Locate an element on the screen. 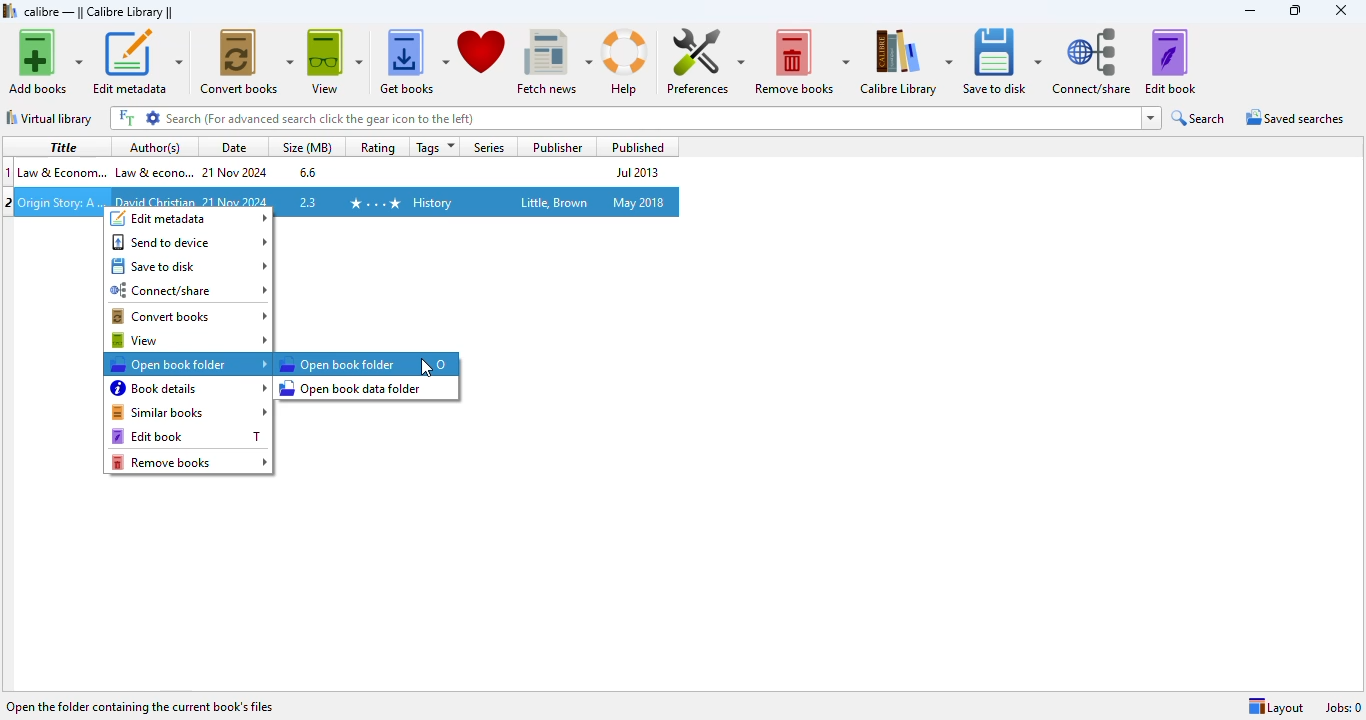  2 is located at coordinates (9, 201).